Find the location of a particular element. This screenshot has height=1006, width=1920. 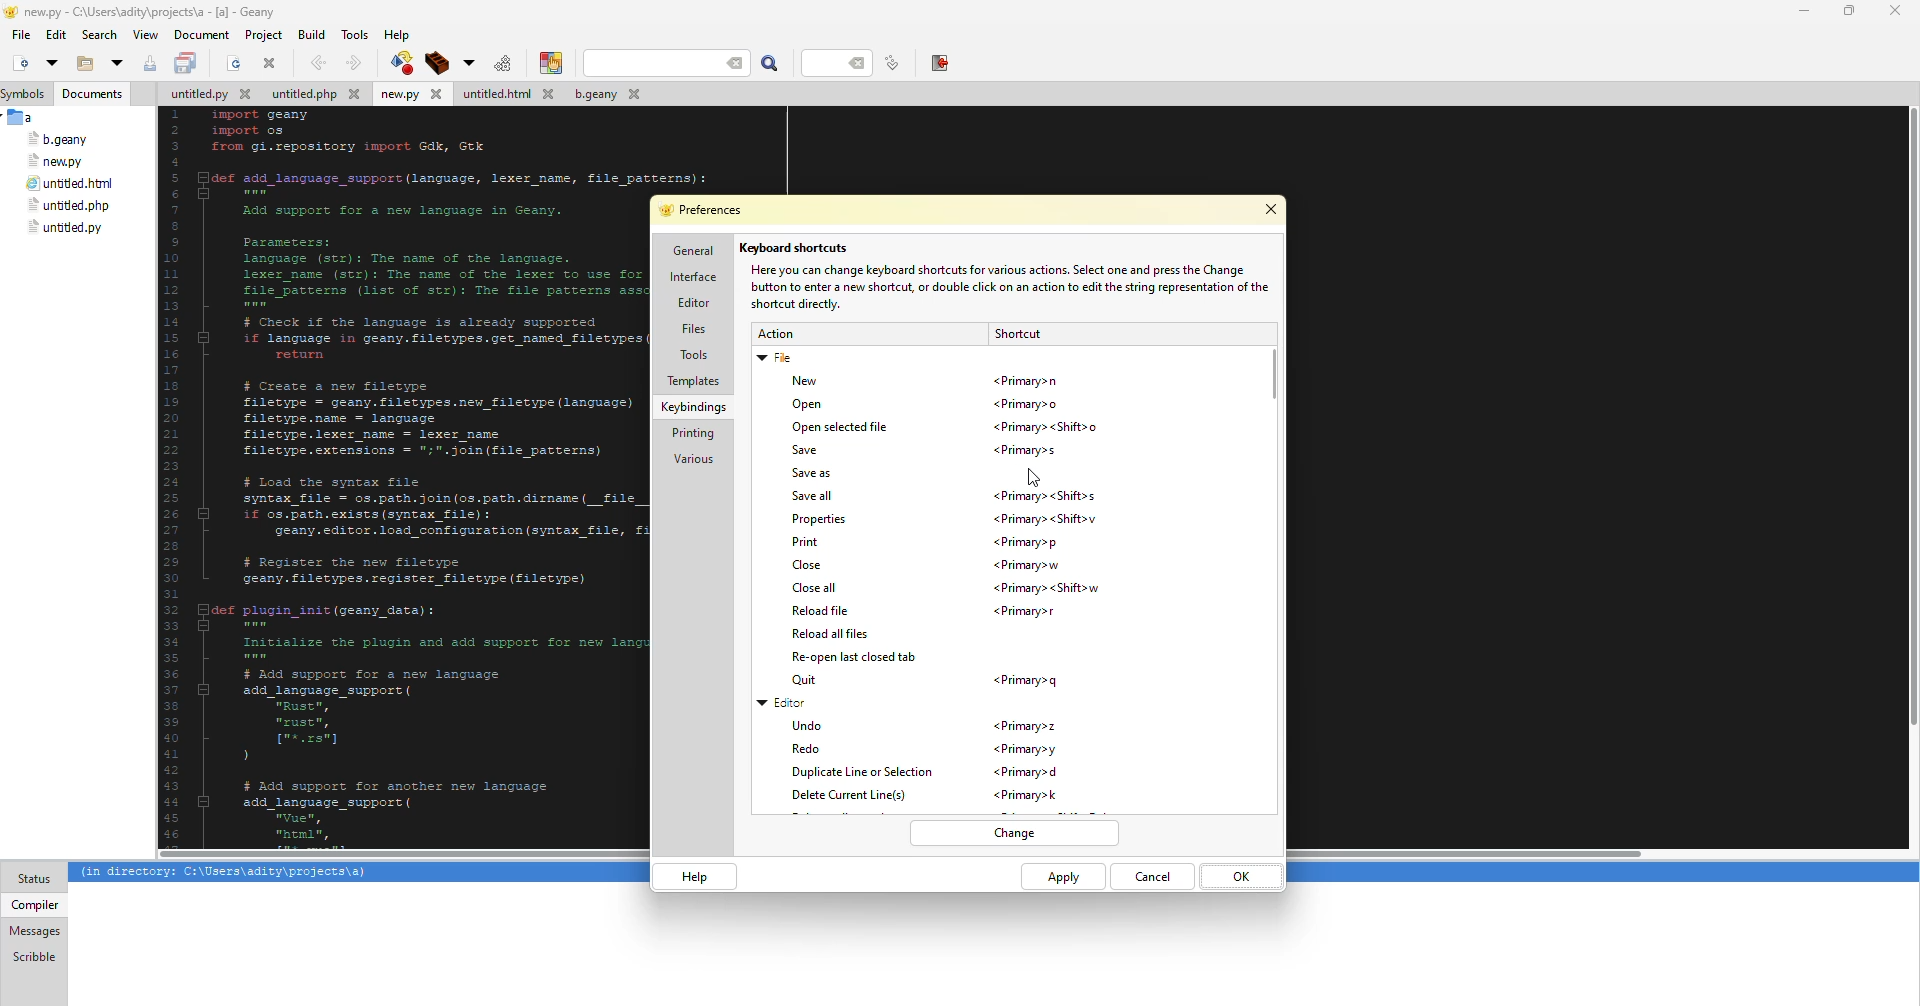

 is located at coordinates (1905, 481).